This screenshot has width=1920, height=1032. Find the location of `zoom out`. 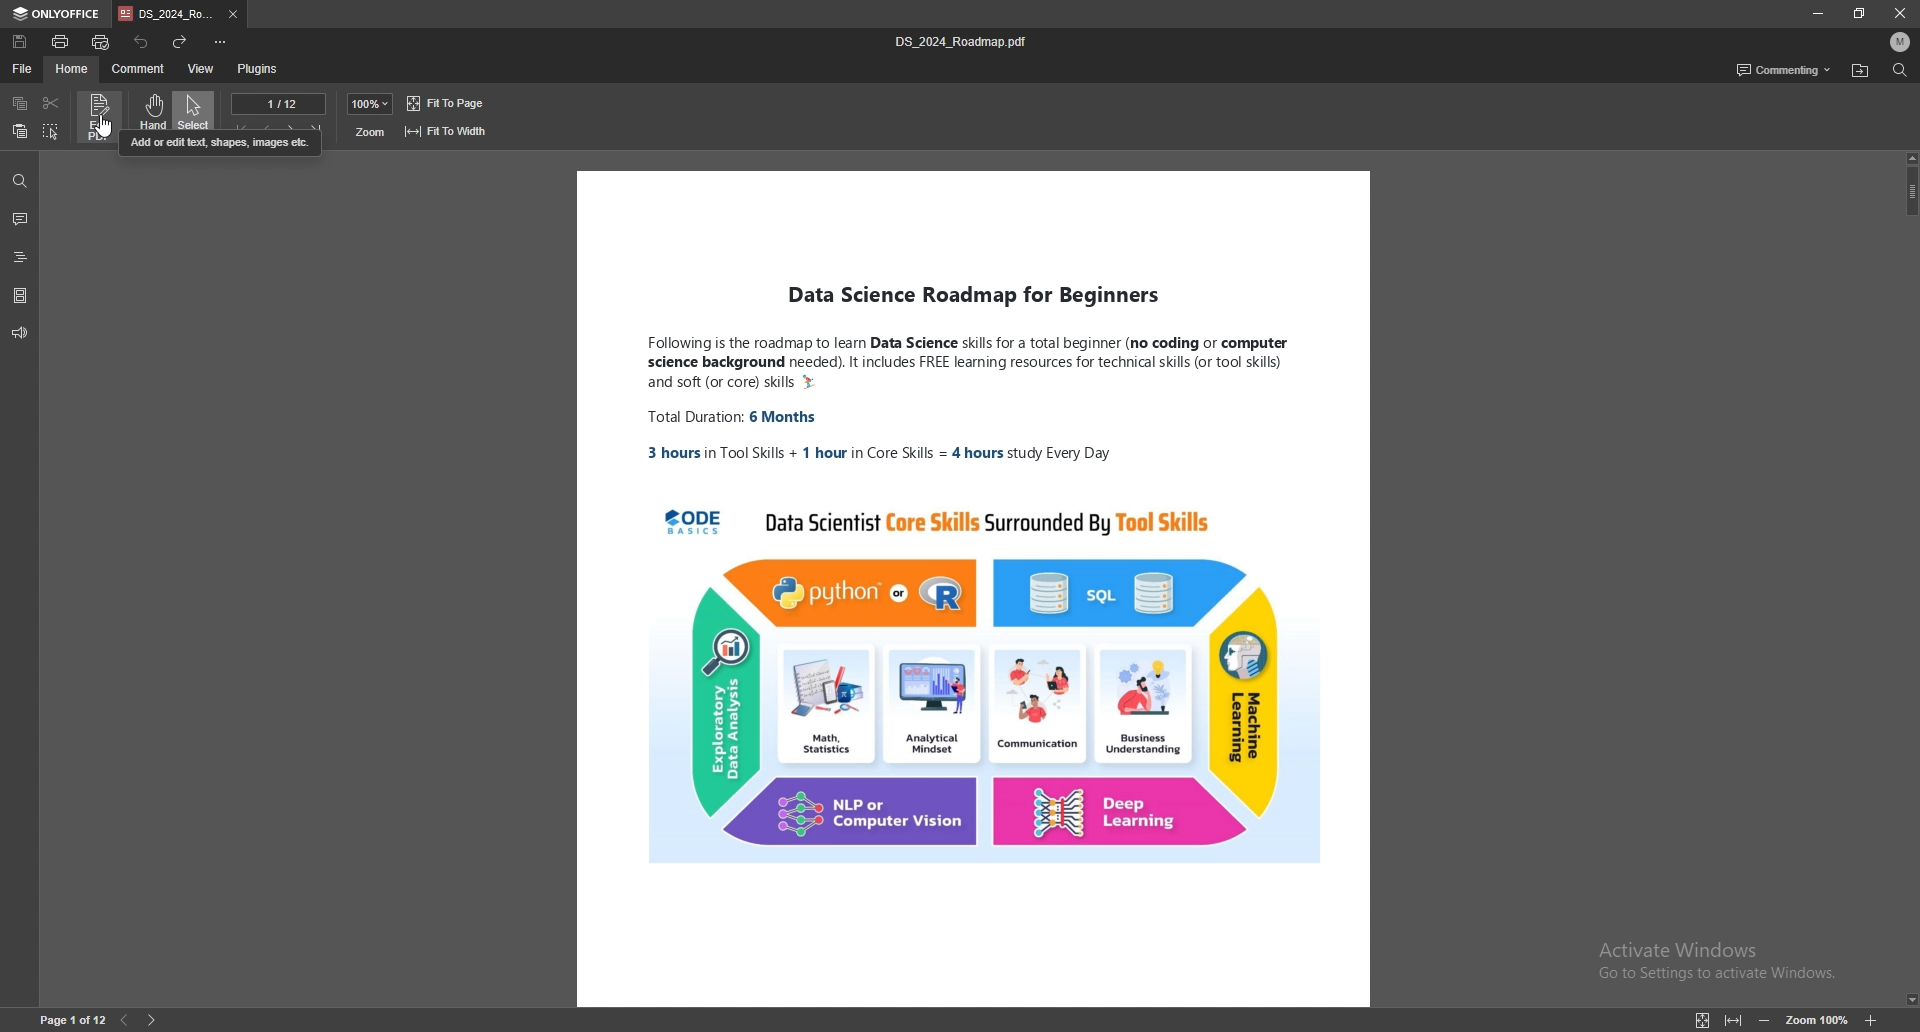

zoom out is located at coordinates (1764, 1020).